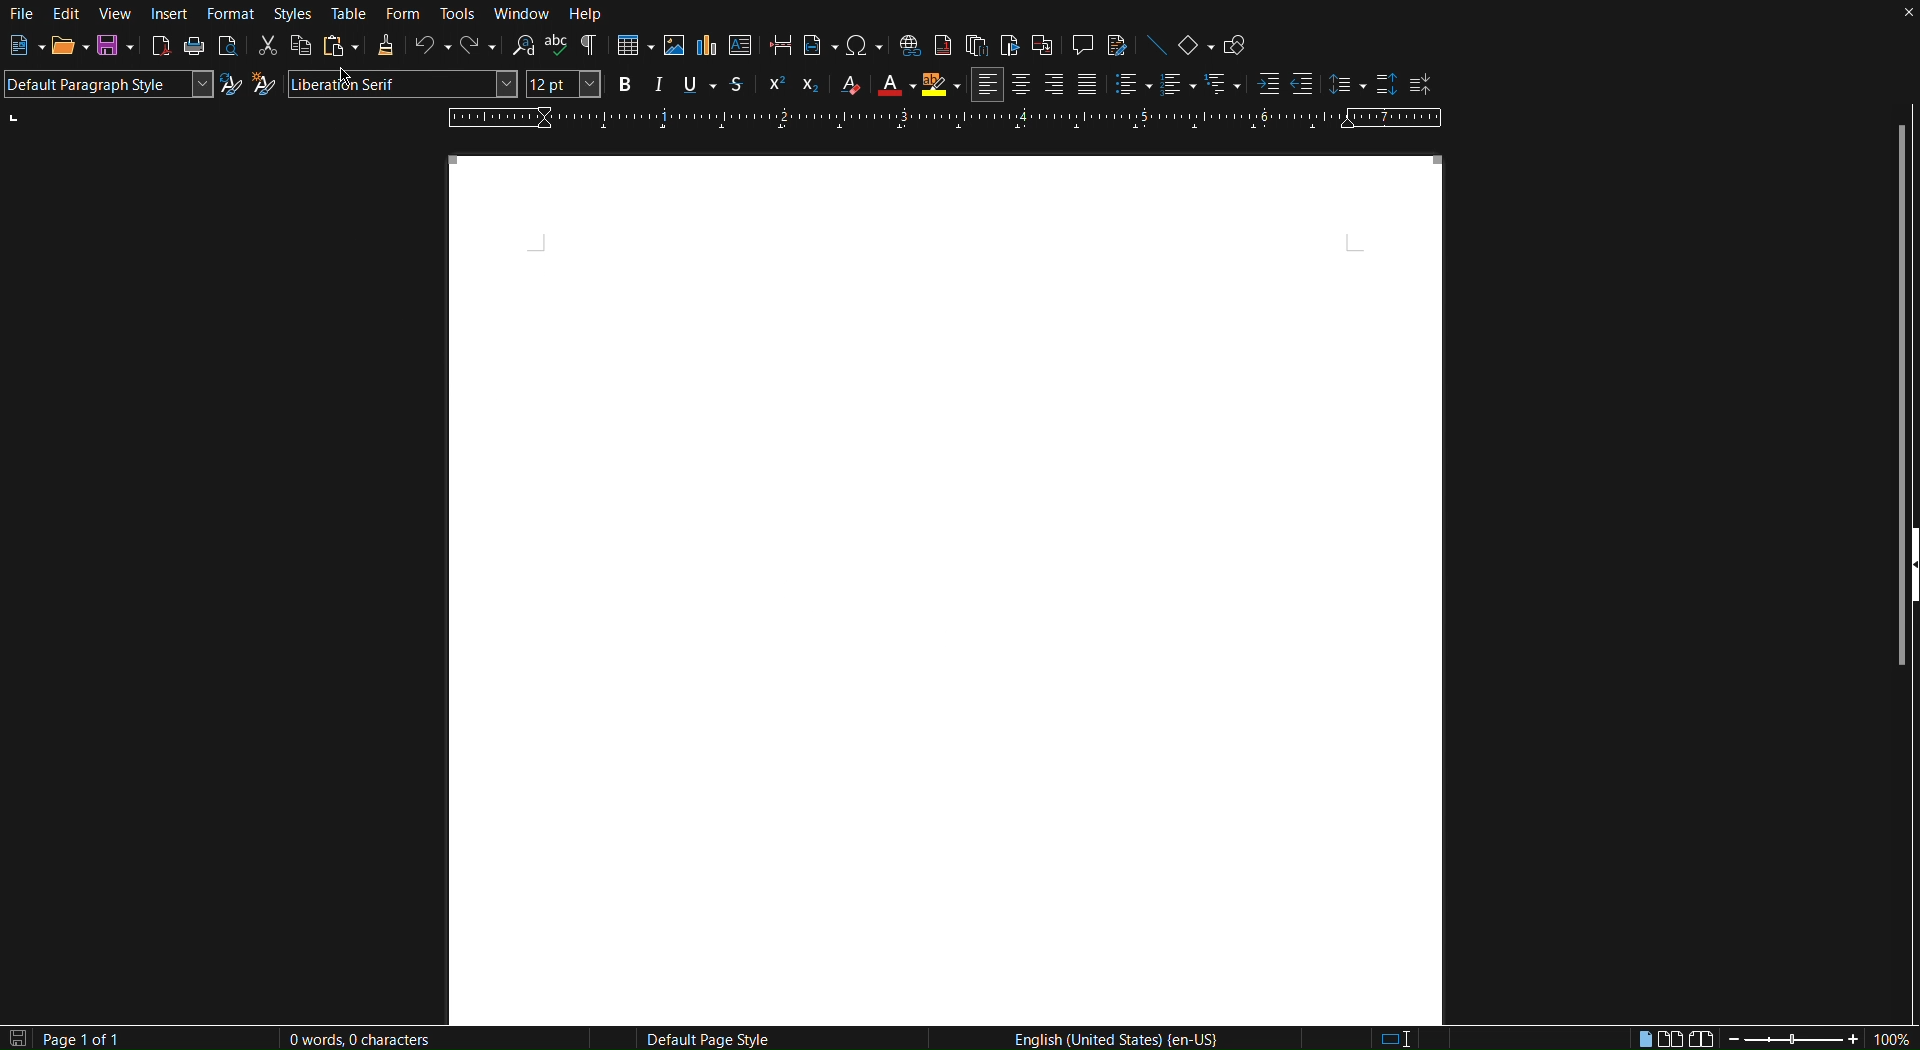 This screenshot has height=1050, width=1920. What do you see at coordinates (1790, 1040) in the screenshot?
I see `Zoom slider` at bounding box center [1790, 1040].